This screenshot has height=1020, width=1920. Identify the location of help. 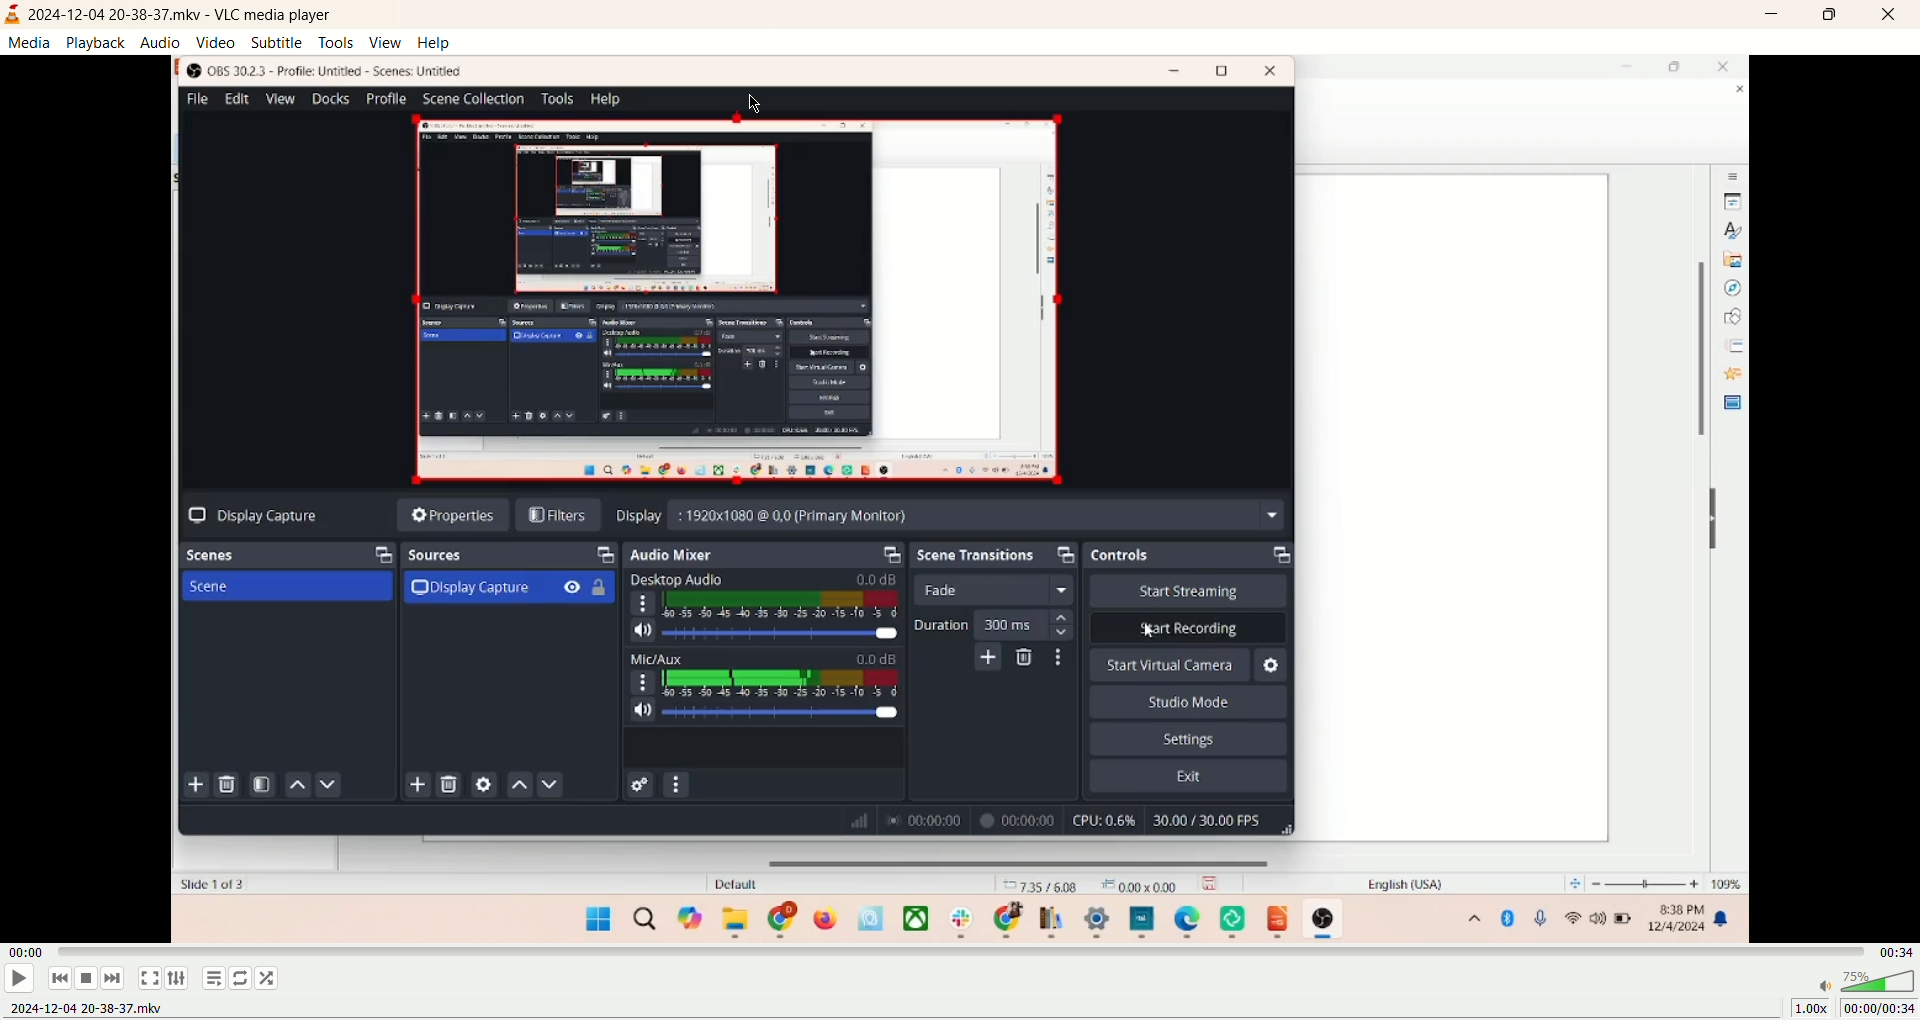
(434, 43).